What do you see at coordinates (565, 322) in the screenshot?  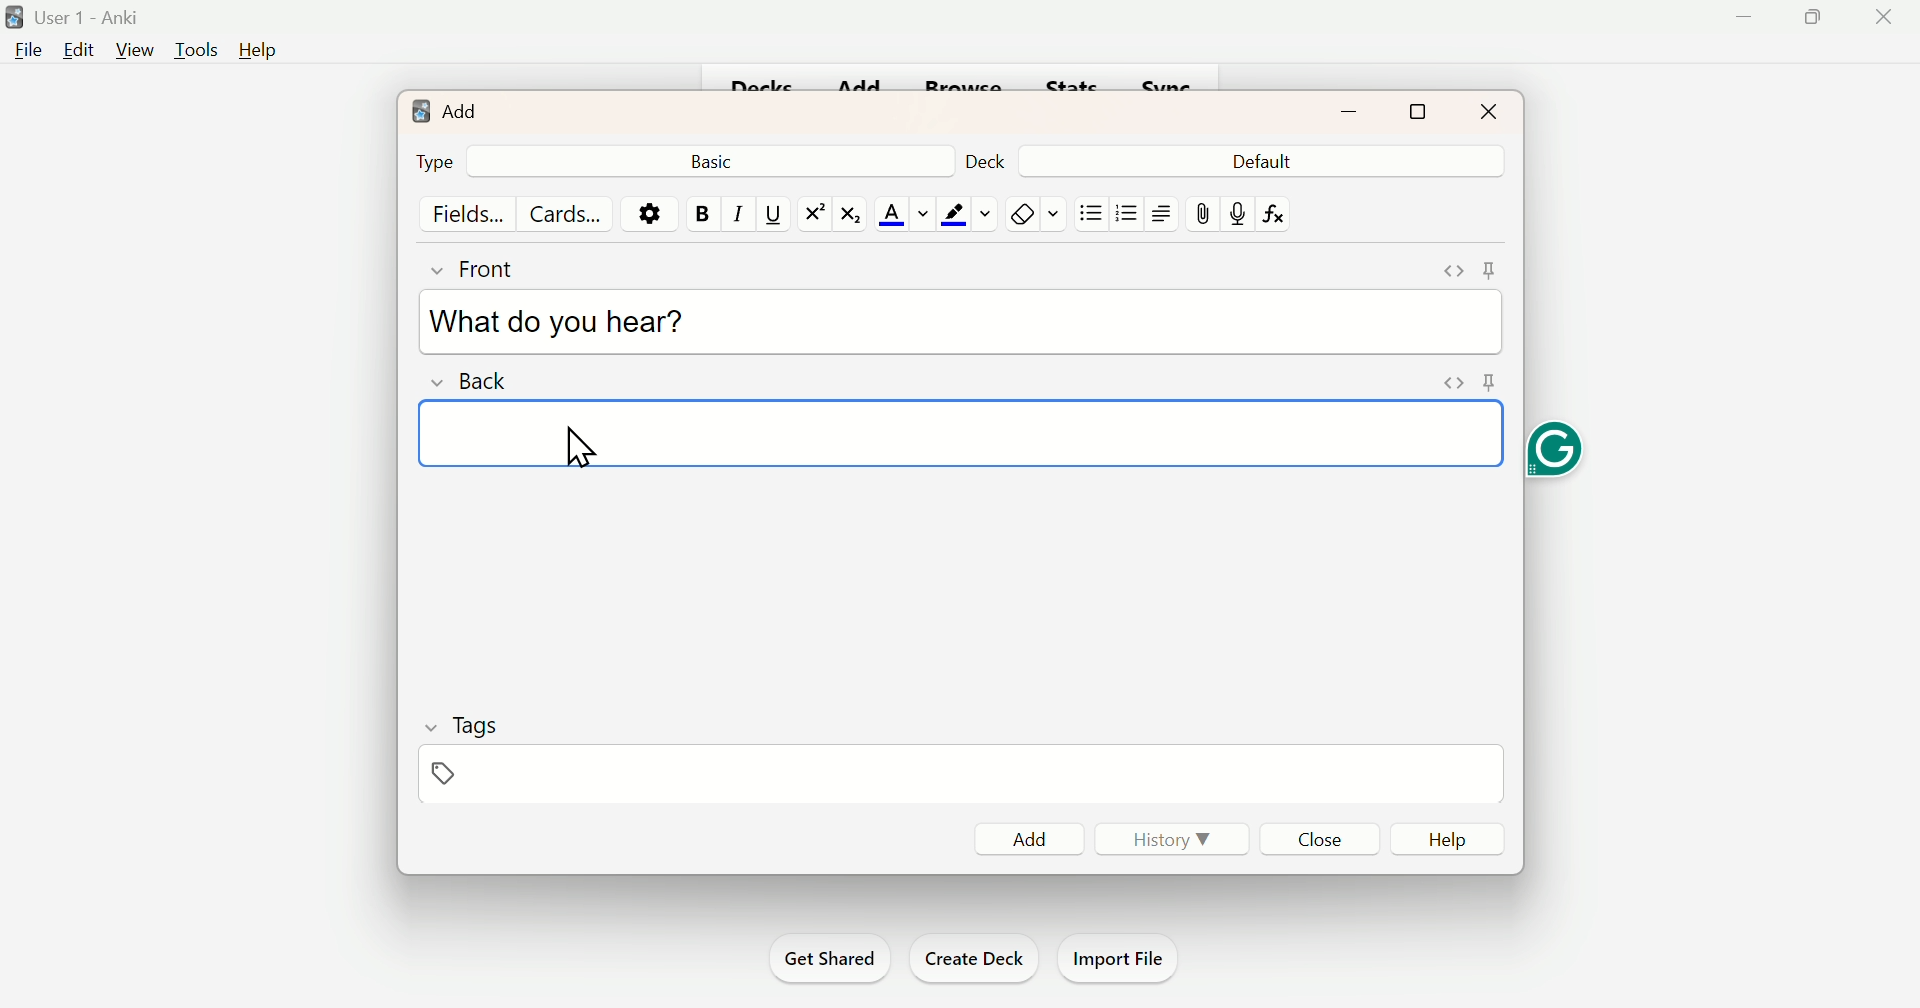 I see `What do you hear?` at bounding box center [565, 322].